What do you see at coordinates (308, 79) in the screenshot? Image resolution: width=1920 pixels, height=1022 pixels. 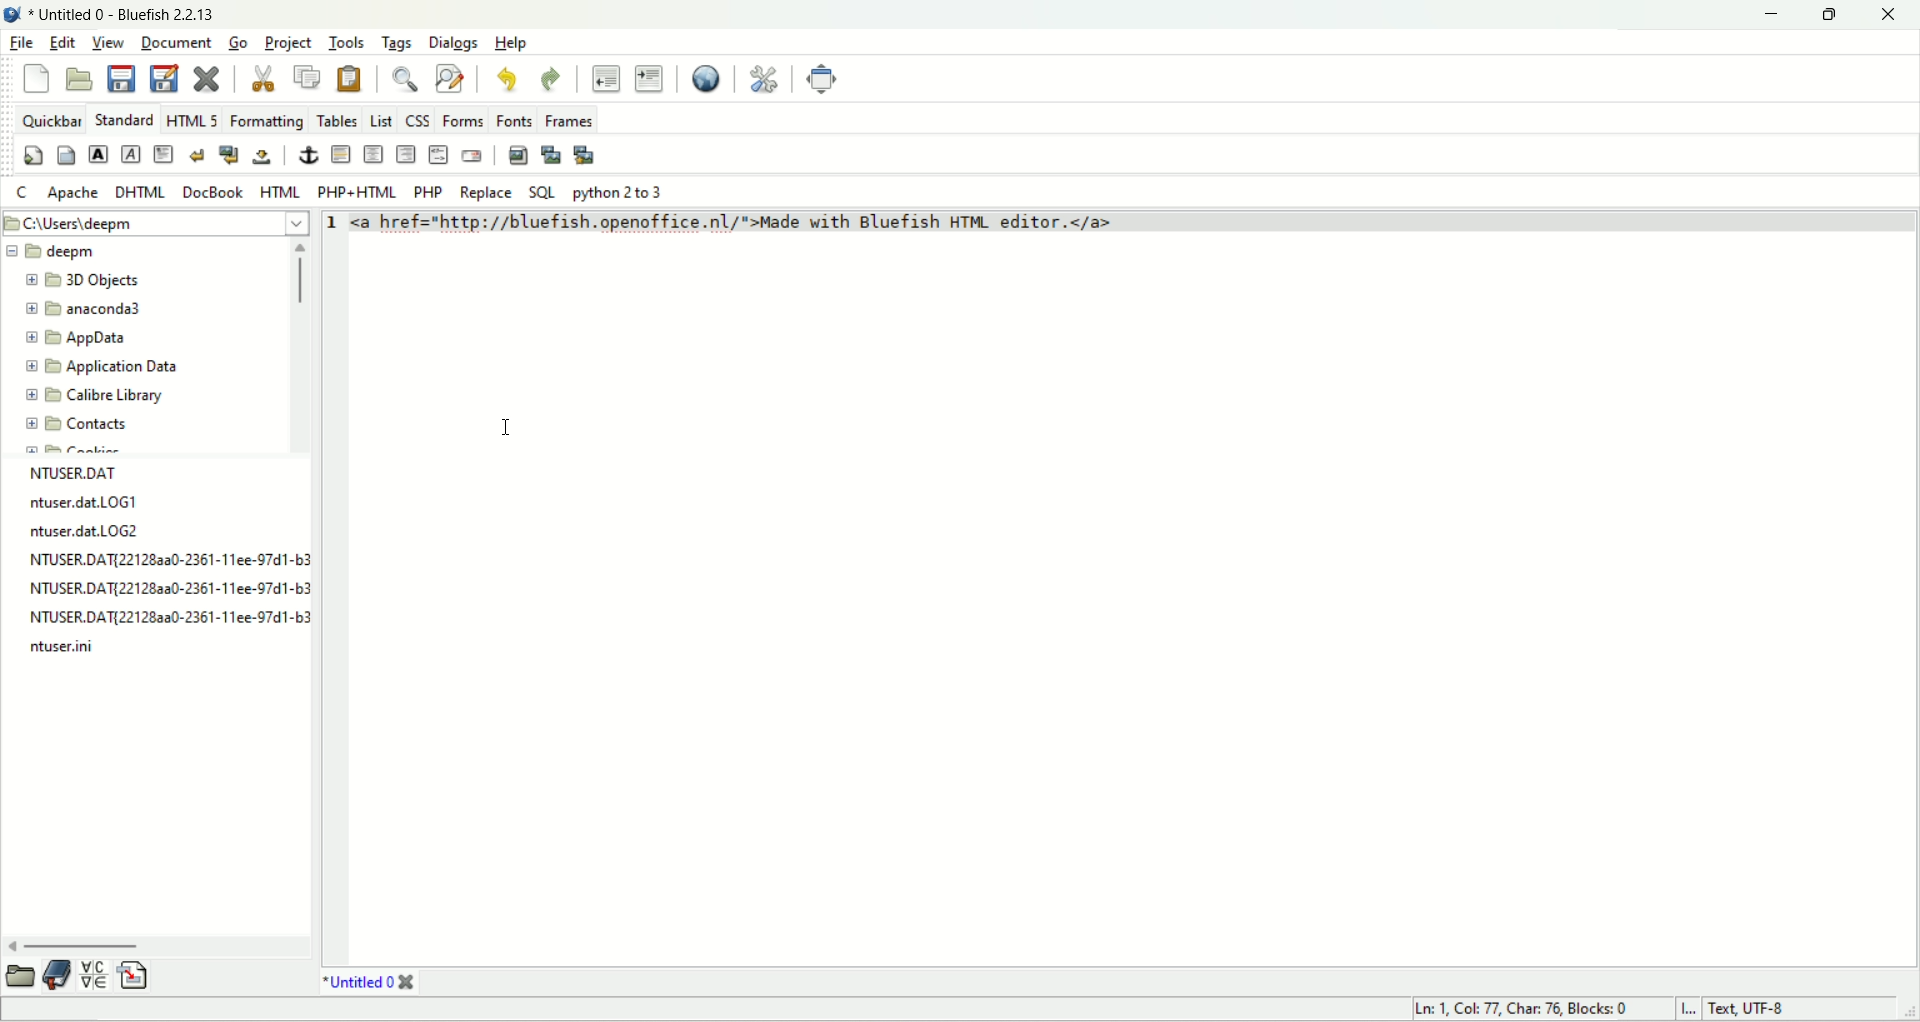 I see `copy` at bounding box center [308, 79].